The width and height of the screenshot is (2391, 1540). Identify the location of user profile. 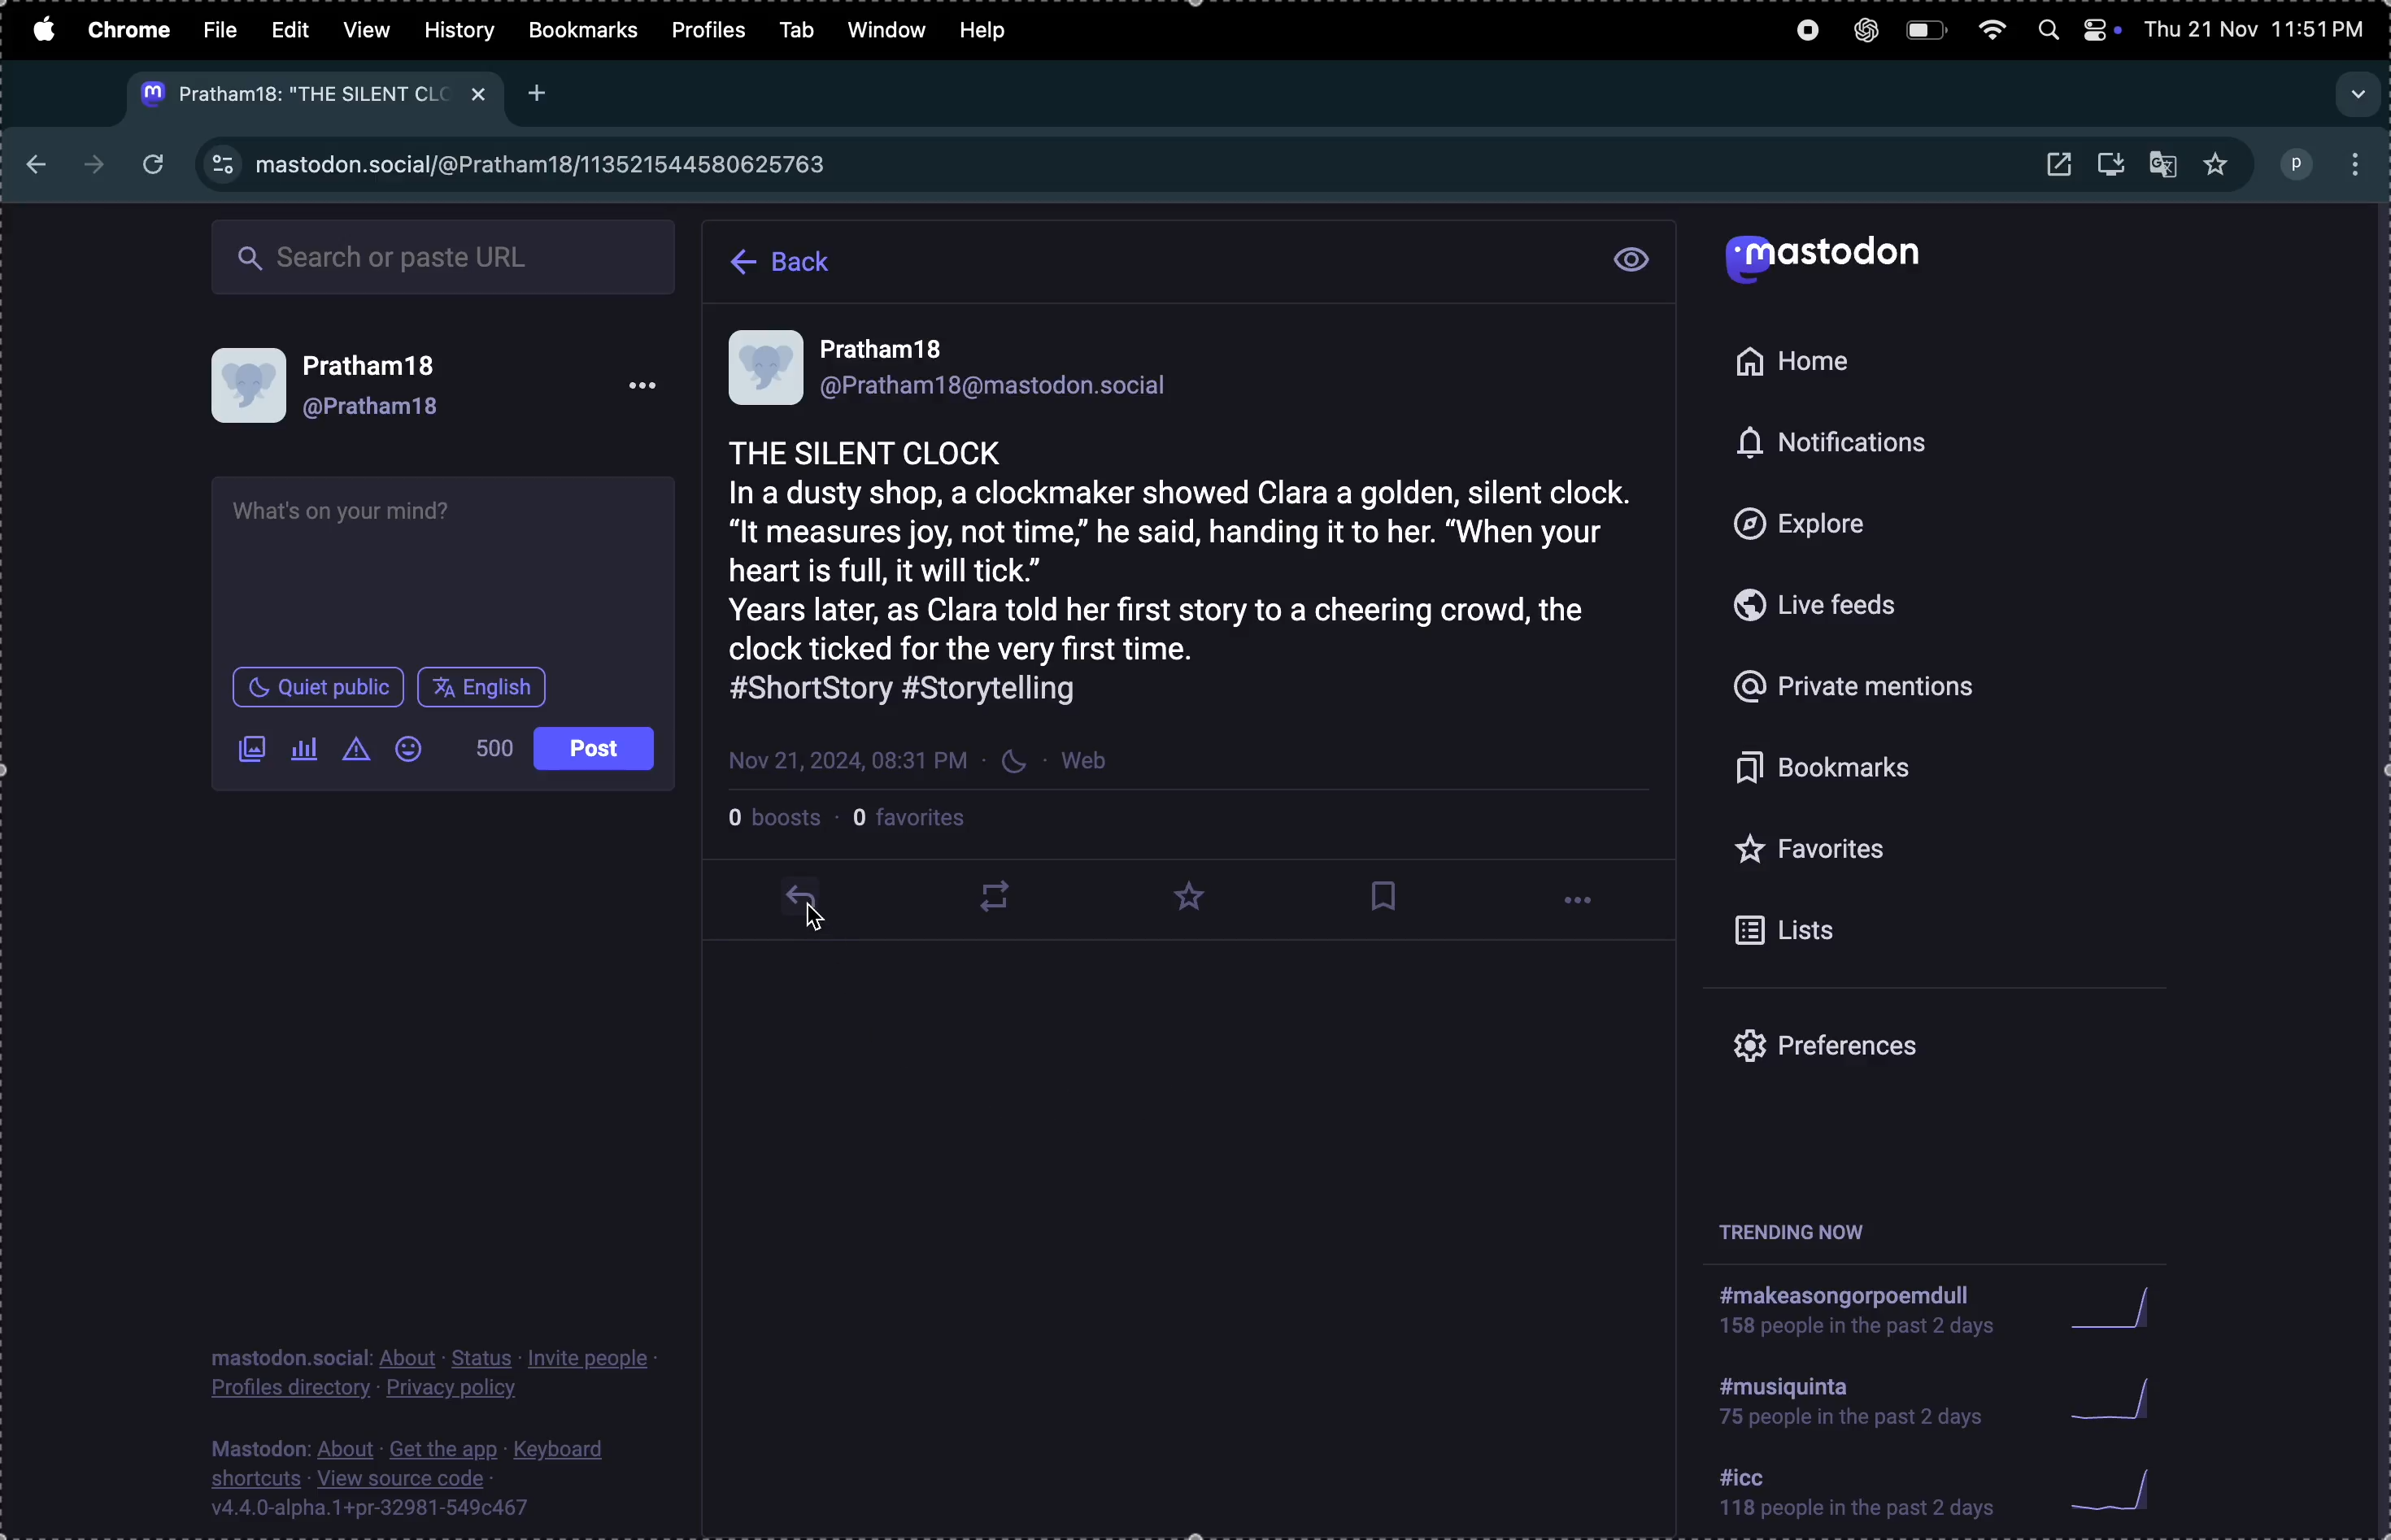
(446, 390).